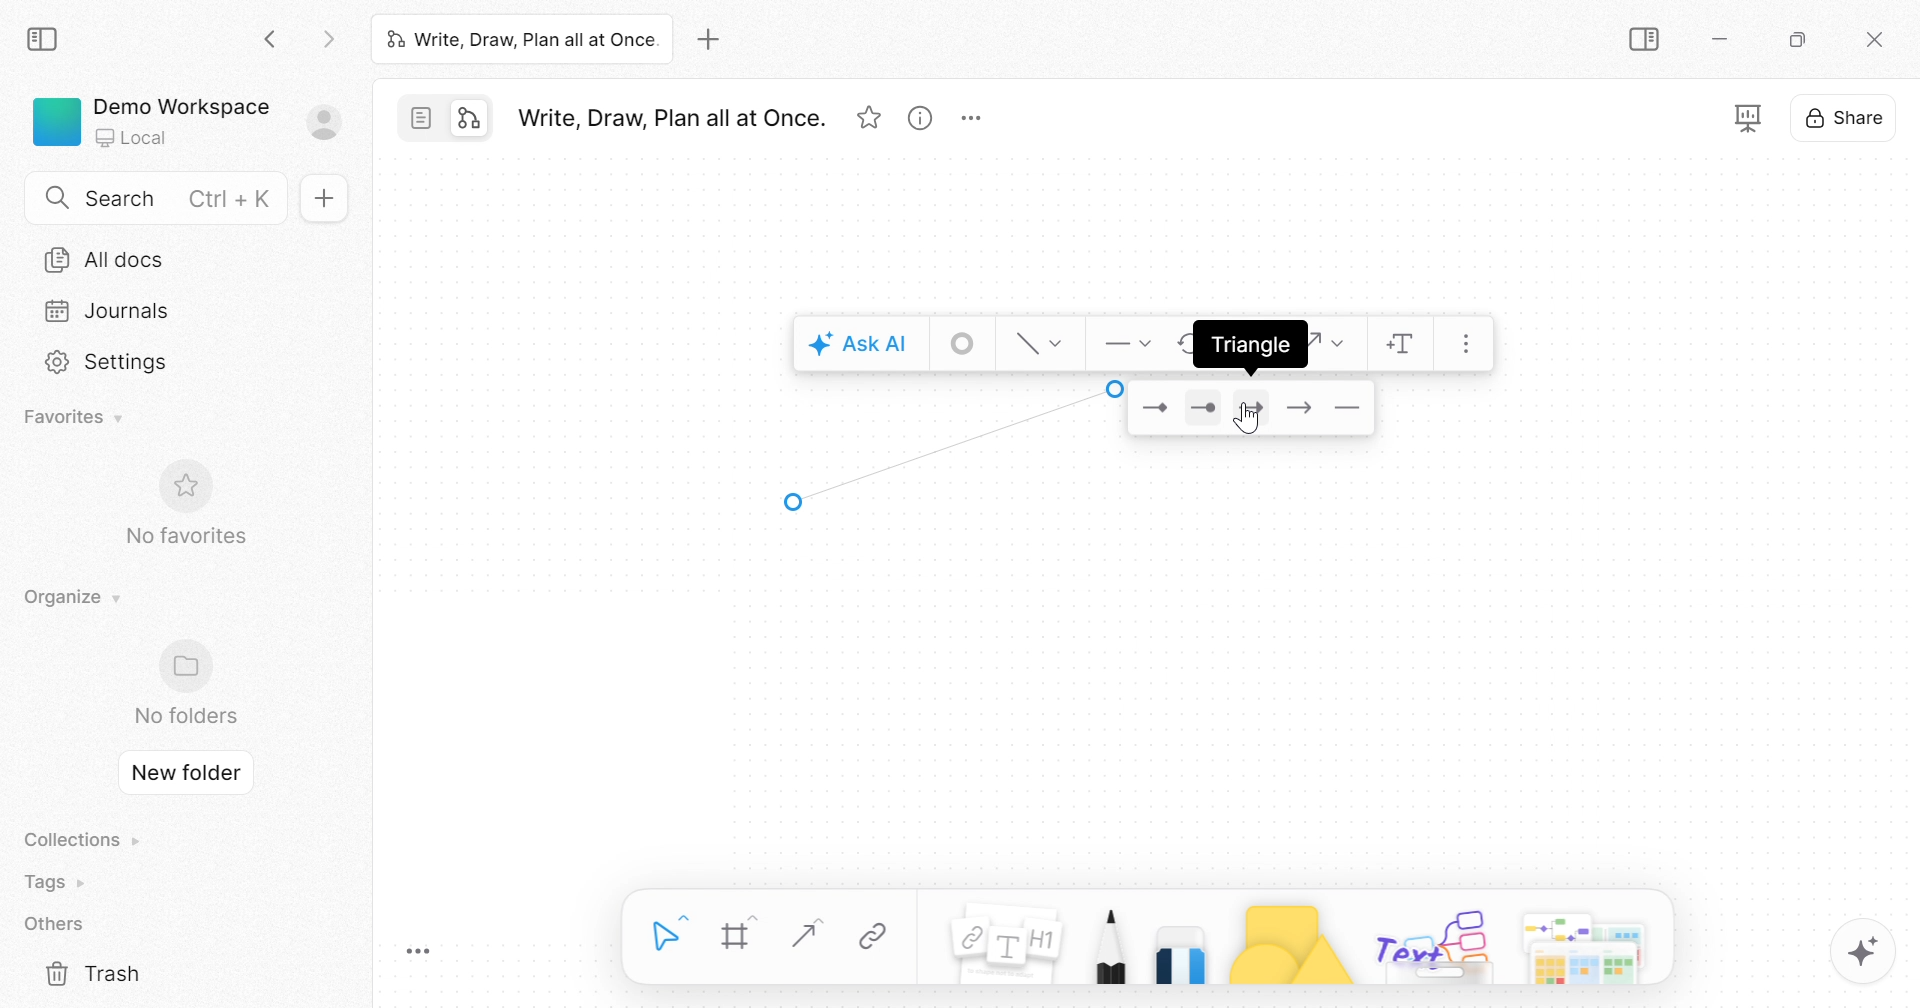 The width and height of the screenshot is (1920, 1008). What do you see at coordinates (964, 344) in the screenshot?
I see `Stroke style` at bounding box center [964, 344].